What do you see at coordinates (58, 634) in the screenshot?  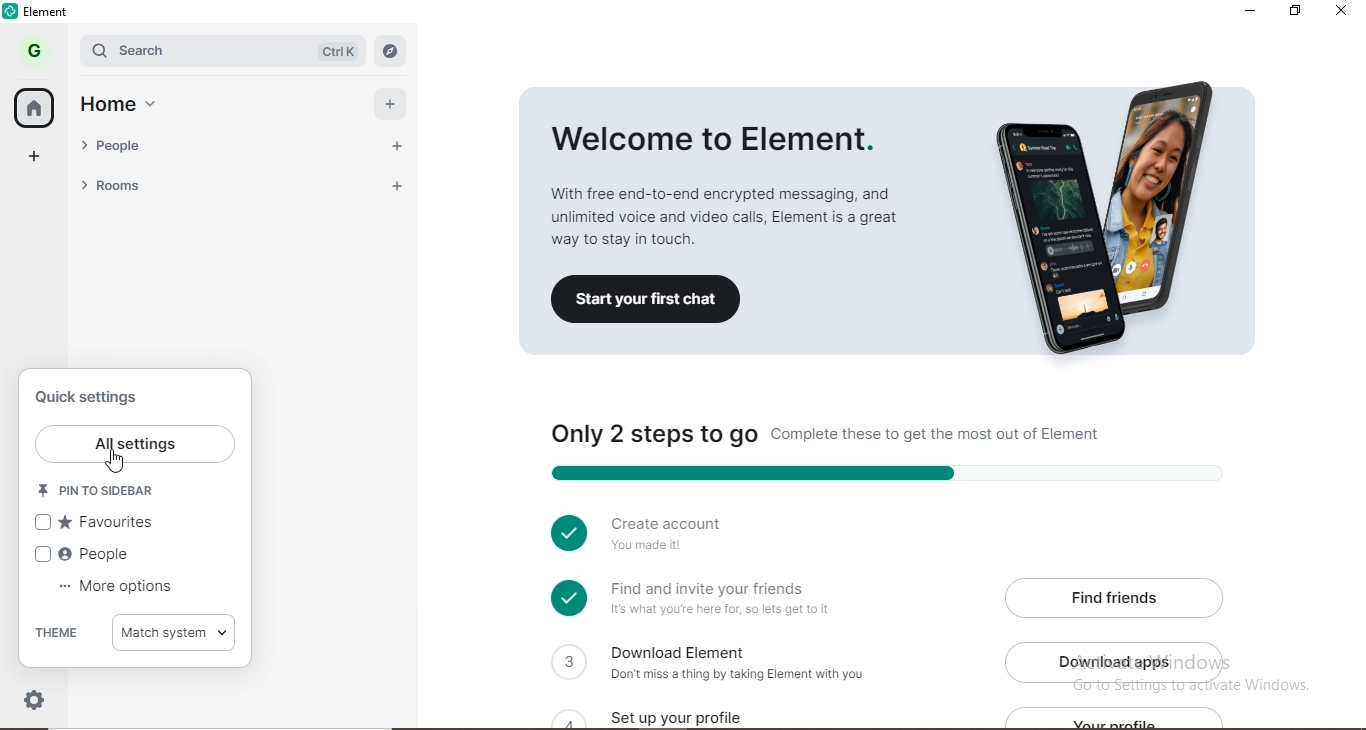 I see `theme` at bounding box center [58, 634].